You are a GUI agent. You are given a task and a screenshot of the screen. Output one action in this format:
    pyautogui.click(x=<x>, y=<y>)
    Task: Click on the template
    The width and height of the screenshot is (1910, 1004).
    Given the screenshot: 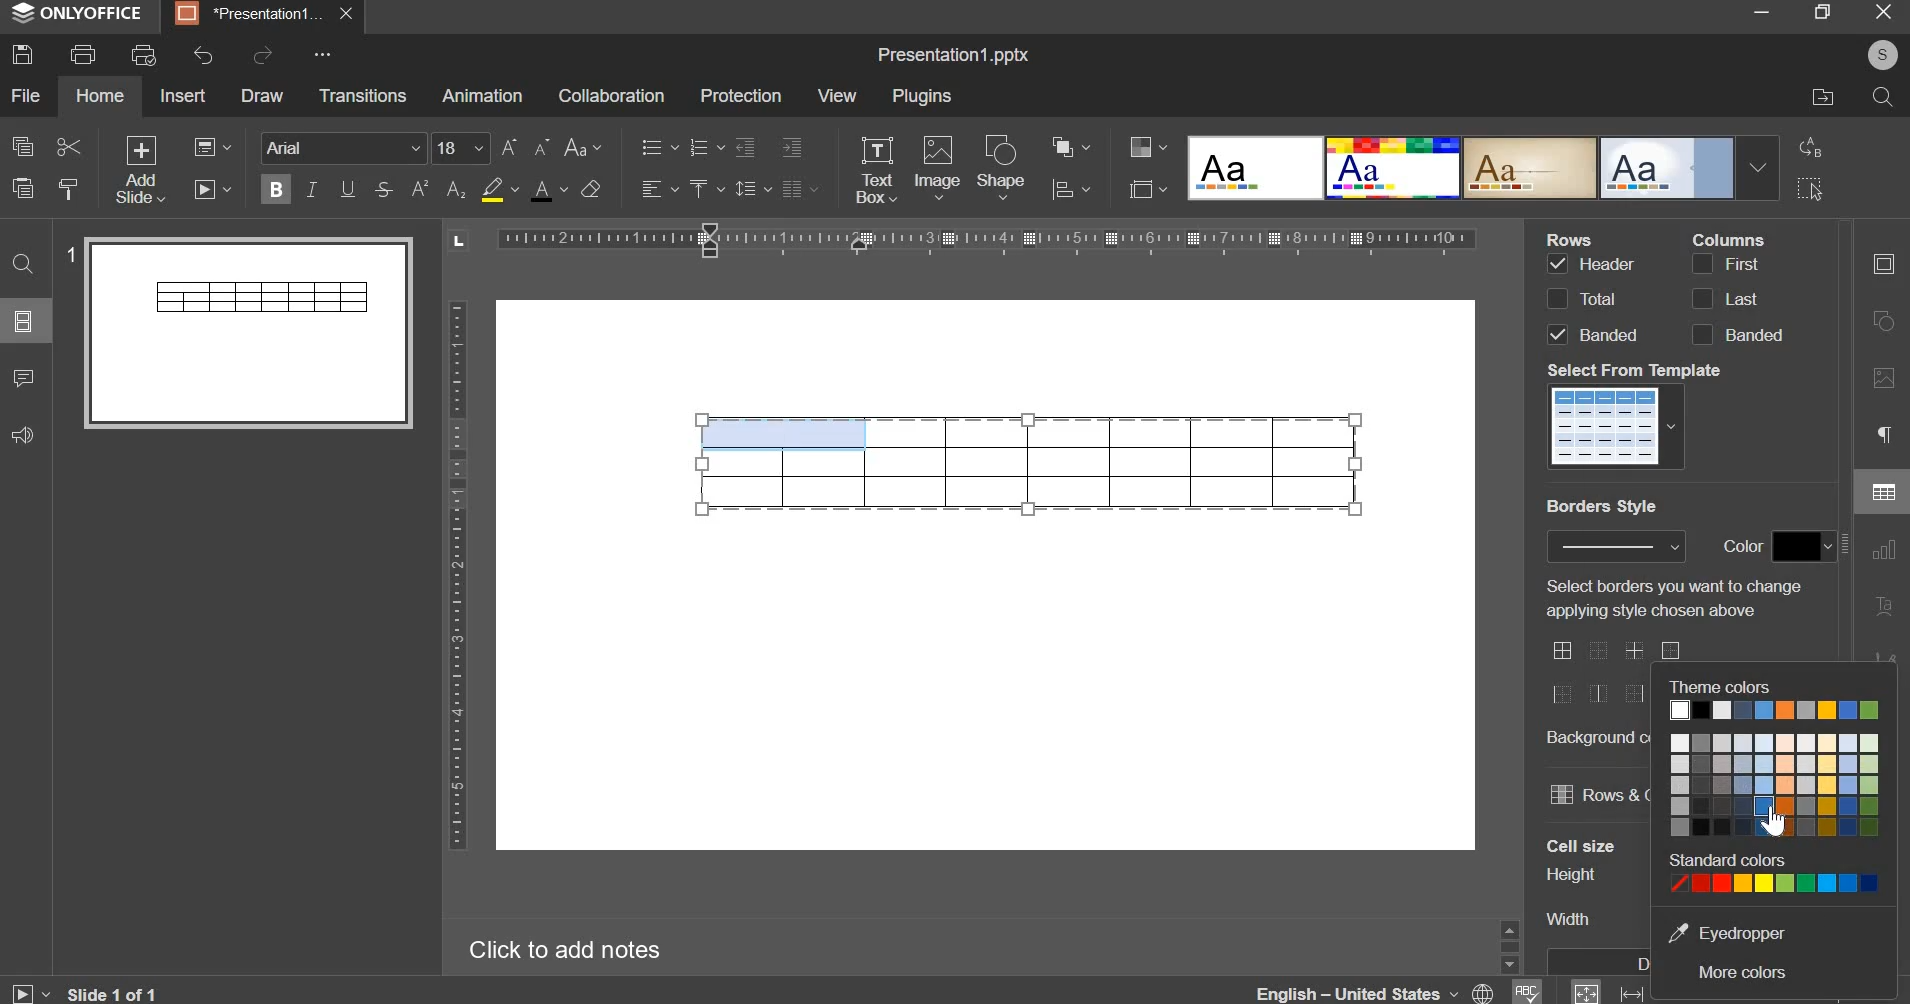 What is the action you would take?
    pyautogui.click(x=1619, y=425)
    